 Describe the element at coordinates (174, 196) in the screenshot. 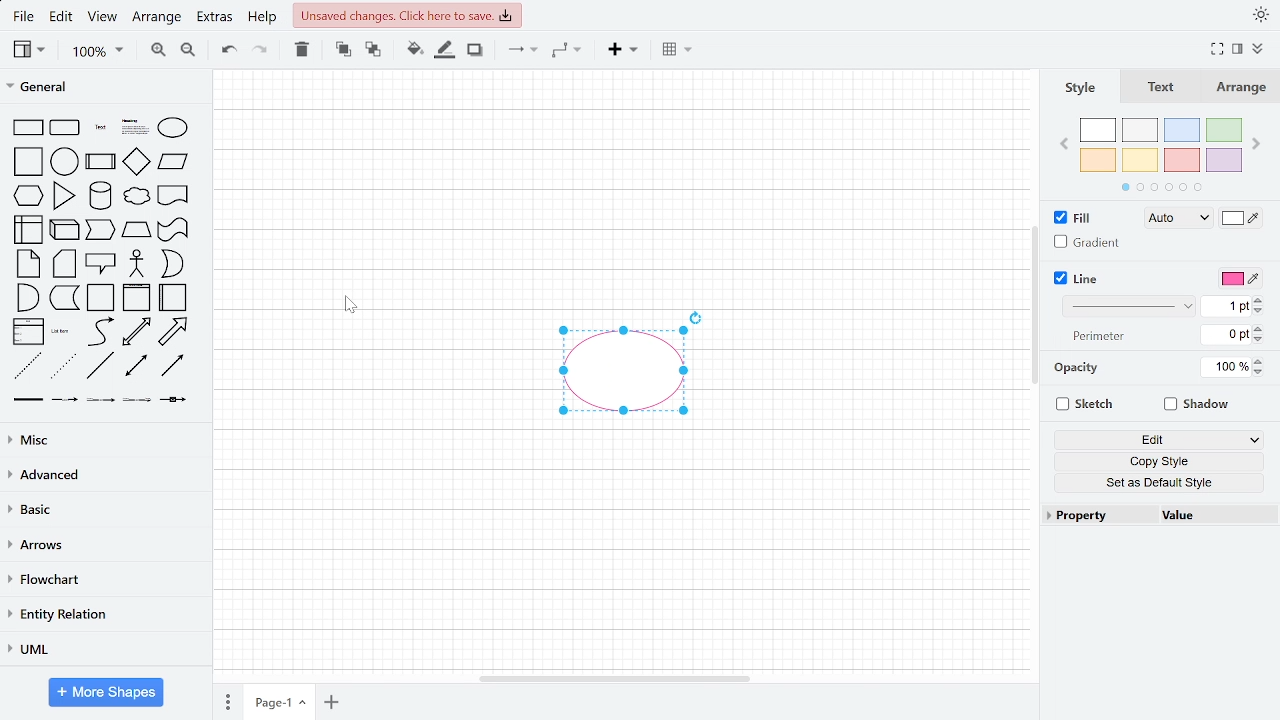

I see `document` at that location.